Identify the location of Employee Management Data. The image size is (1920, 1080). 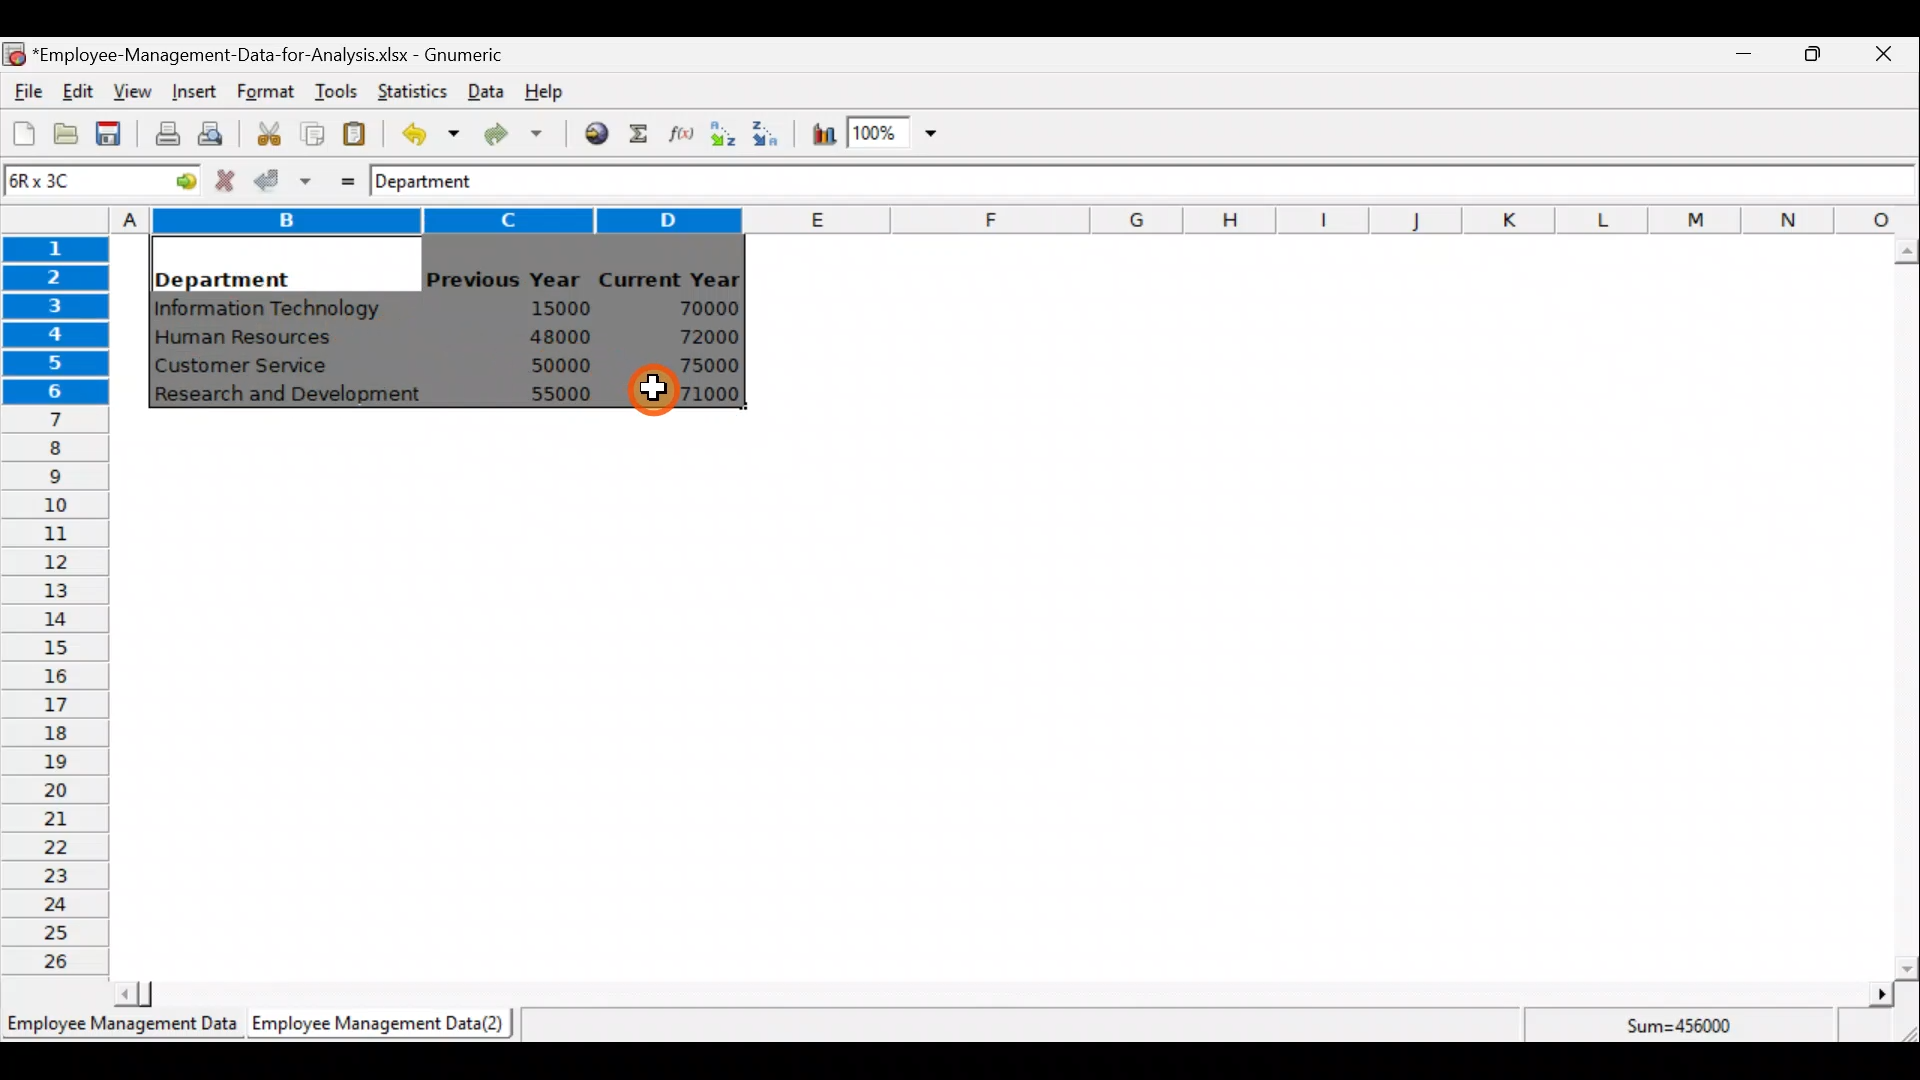
(120, 1030).